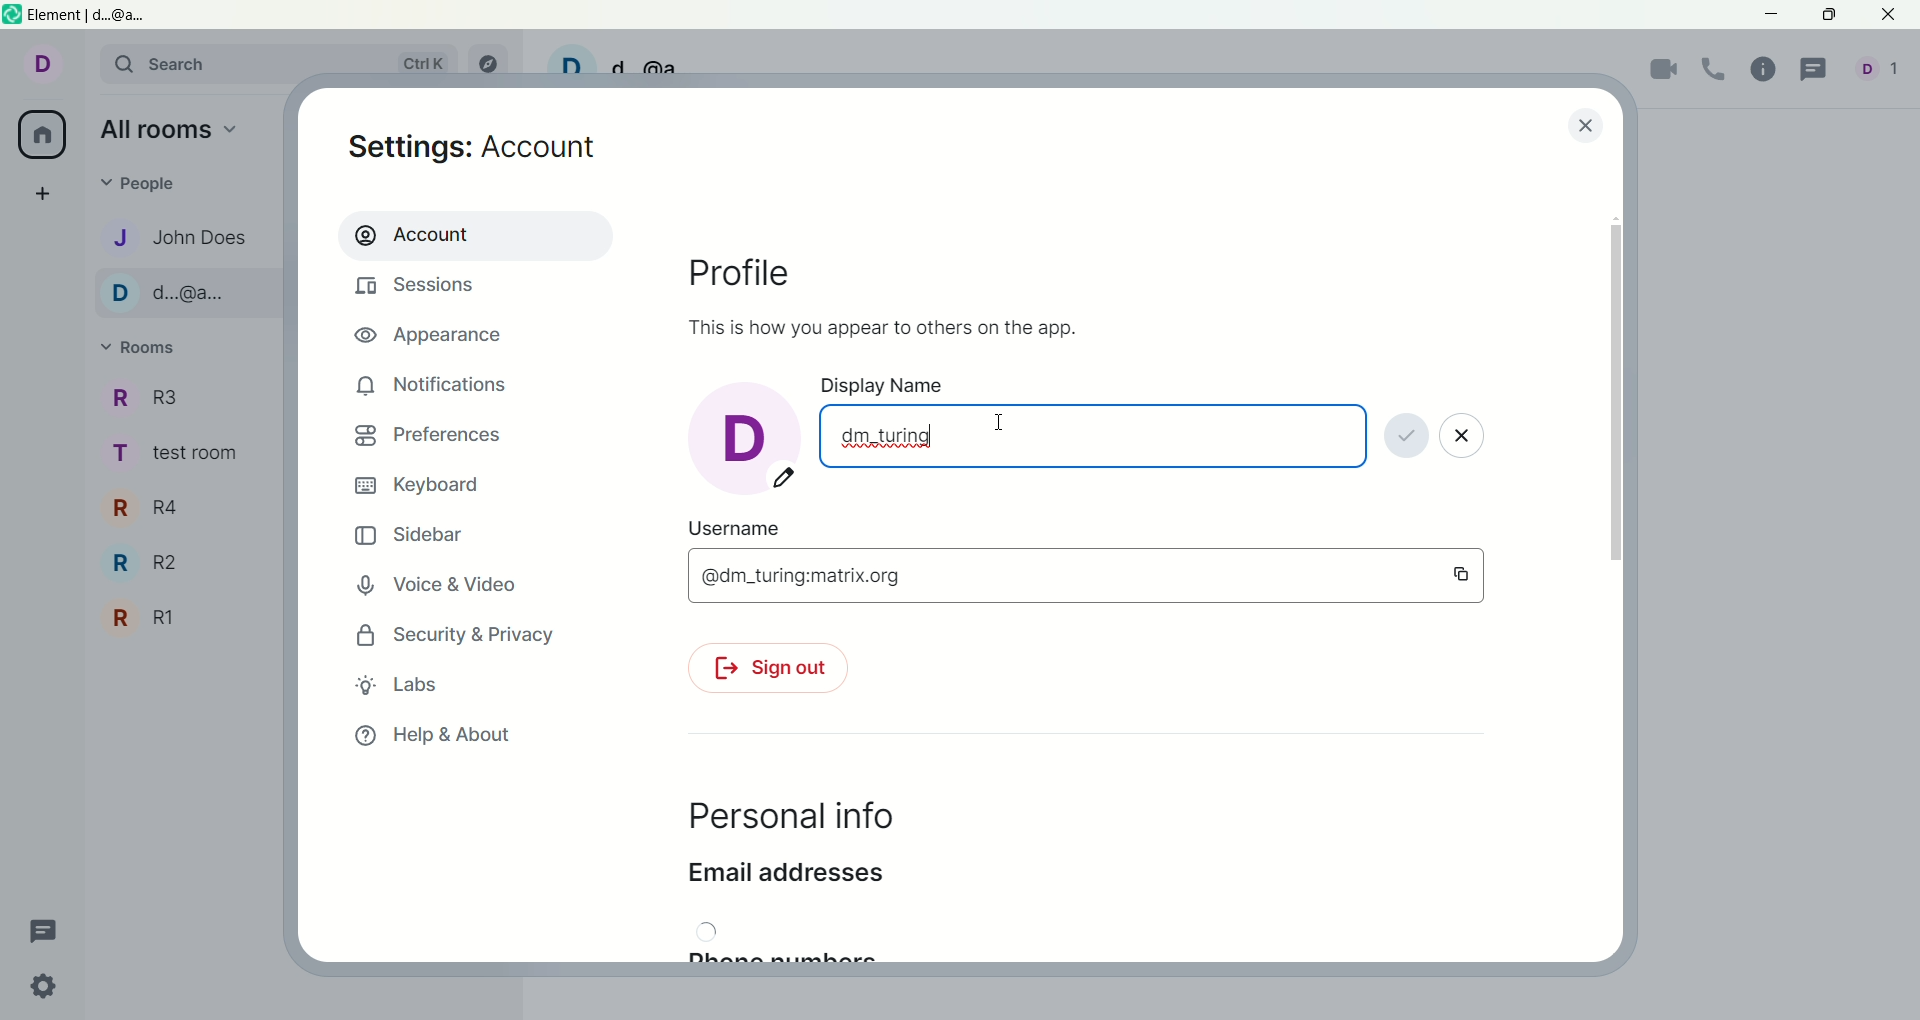 Image resolution: width=1920 pixels, height=1020 pixels. What do you see at coordinates (53, 68) in the screenshot?
I see `account` at bounding box center [53, 68].